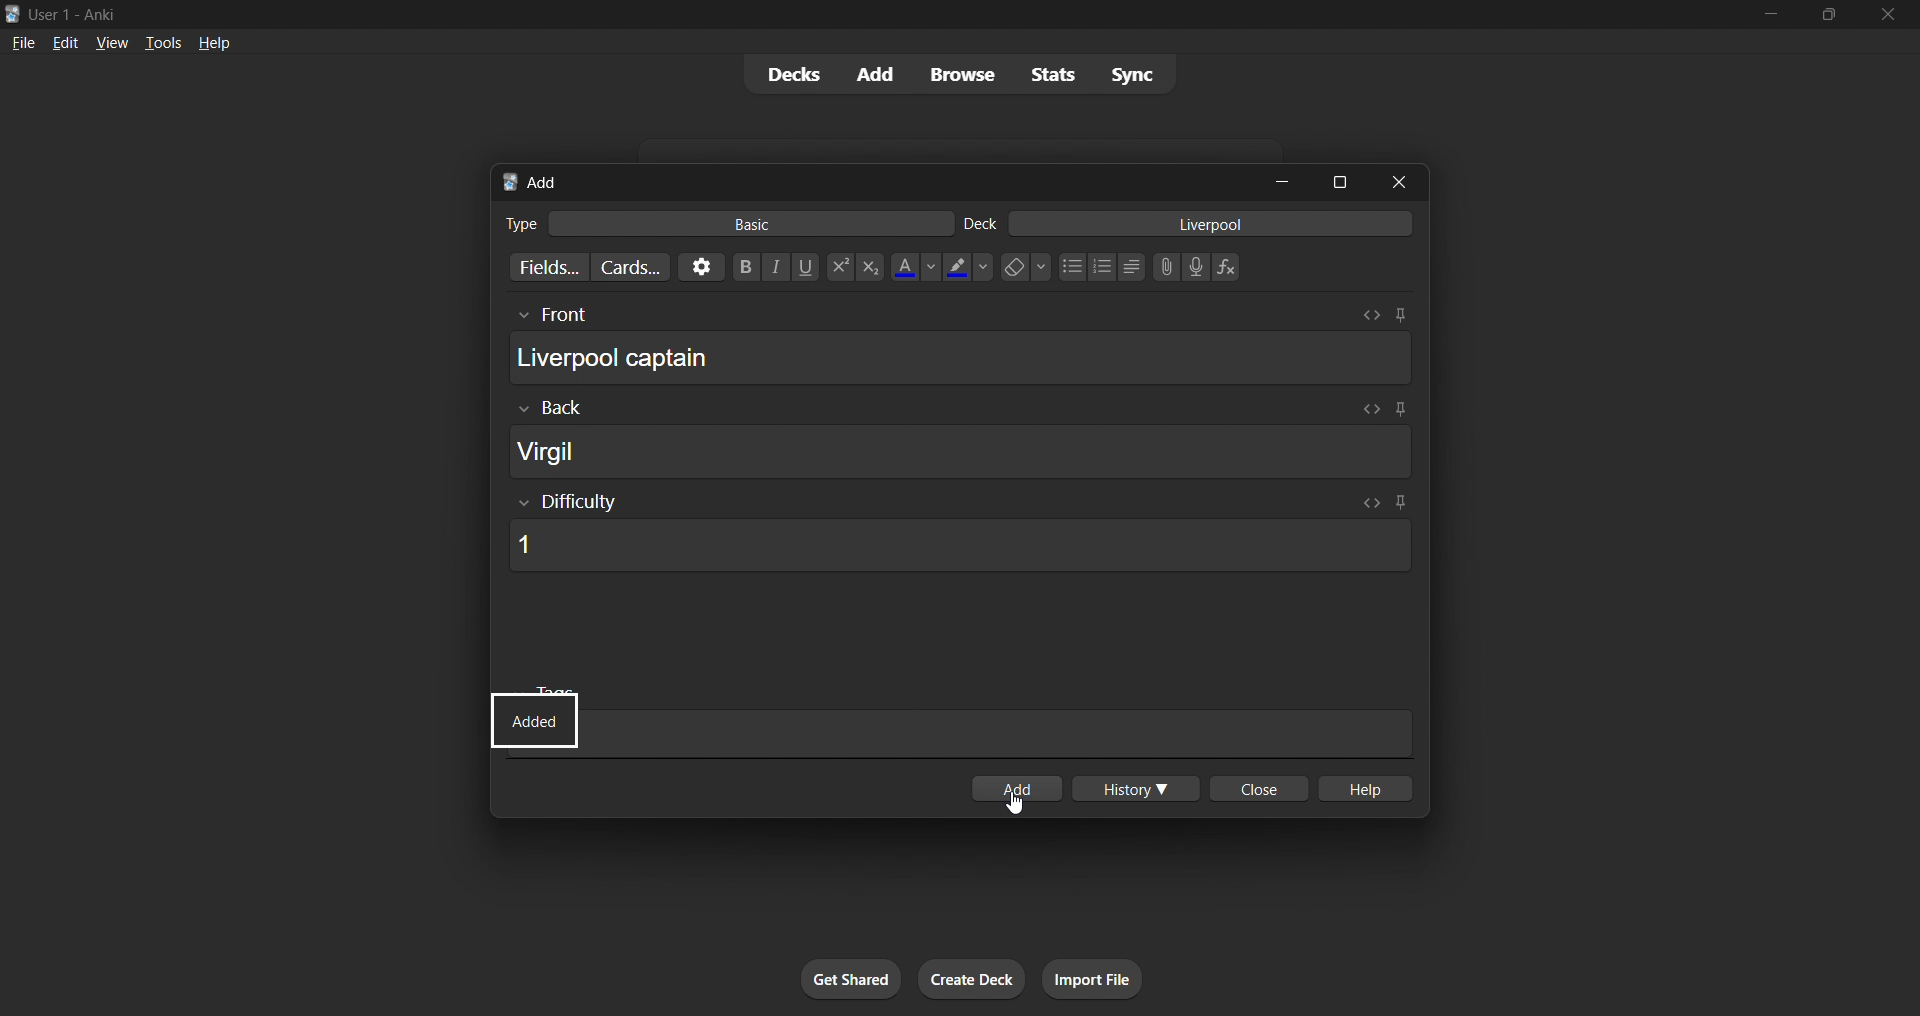 The height and width of the screenshot is (1016, 1920). I want to click on add, so click(877, 75).